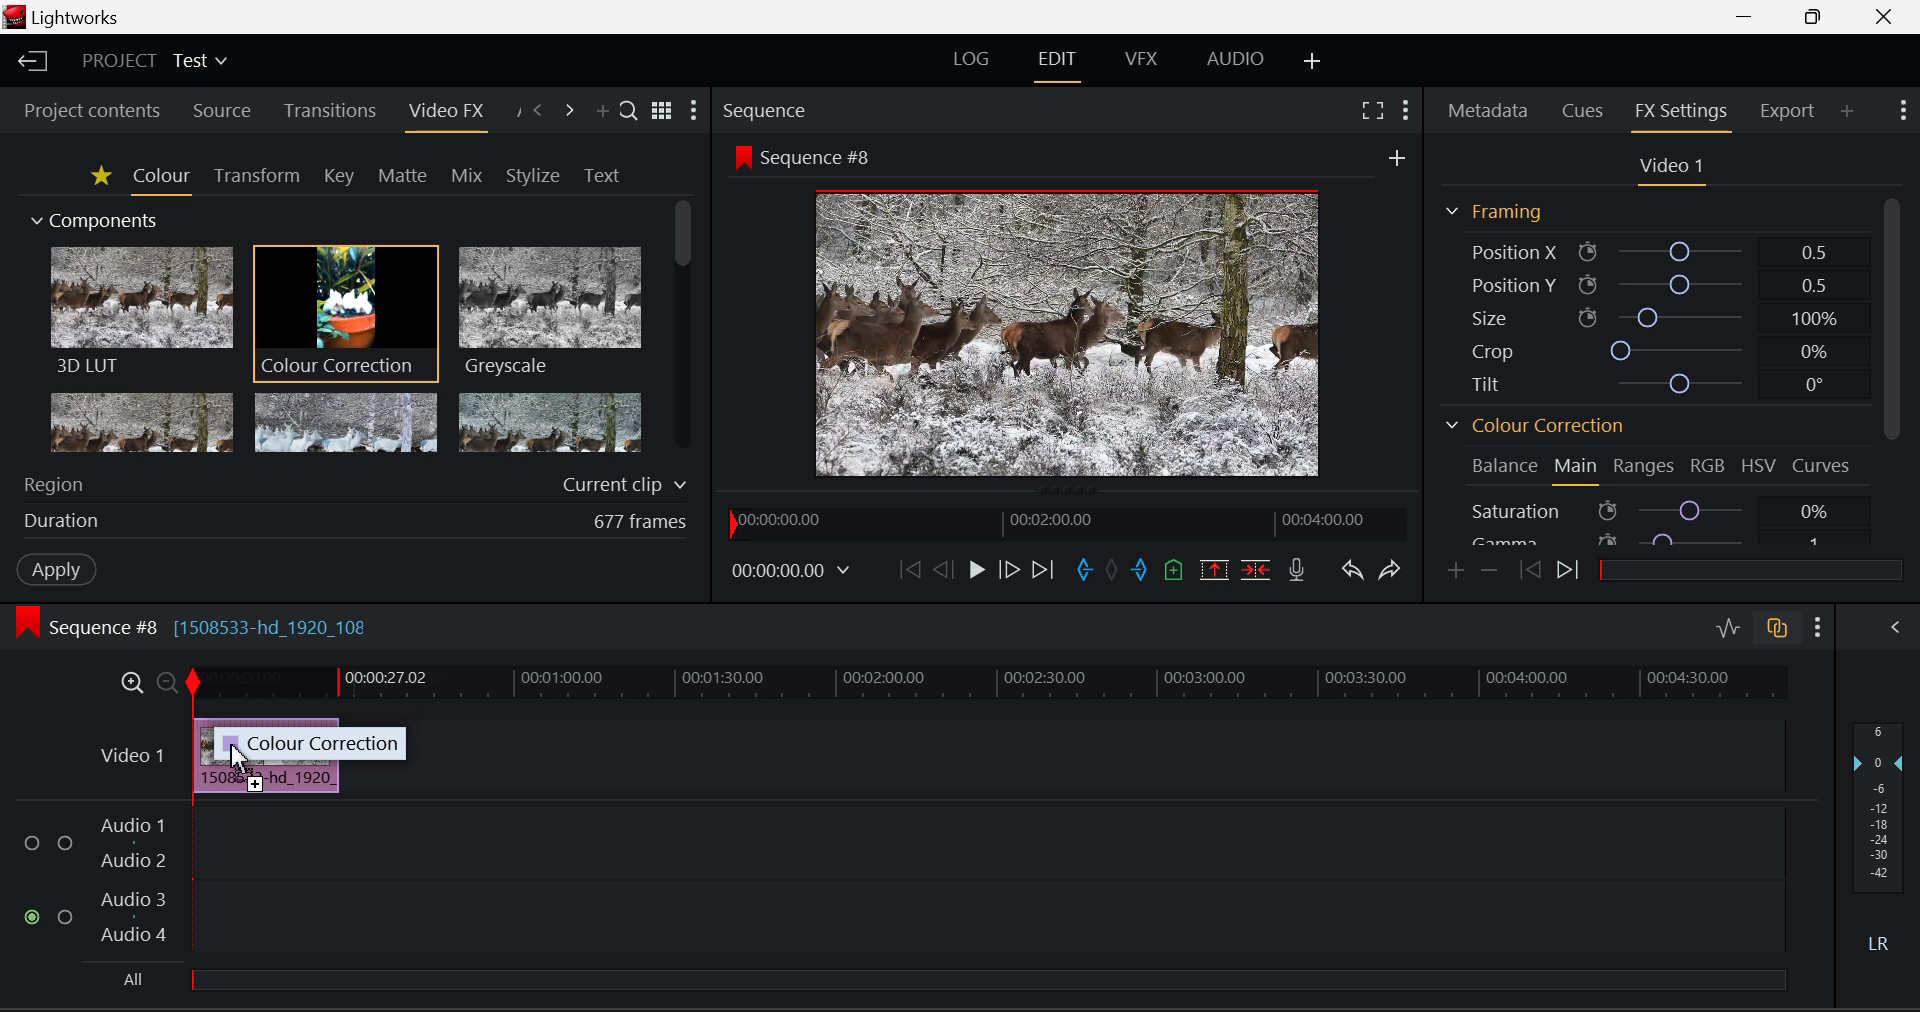 The height and width of the screenshot is (1012, 1920). I want to click on Export, so click(1788, 111).